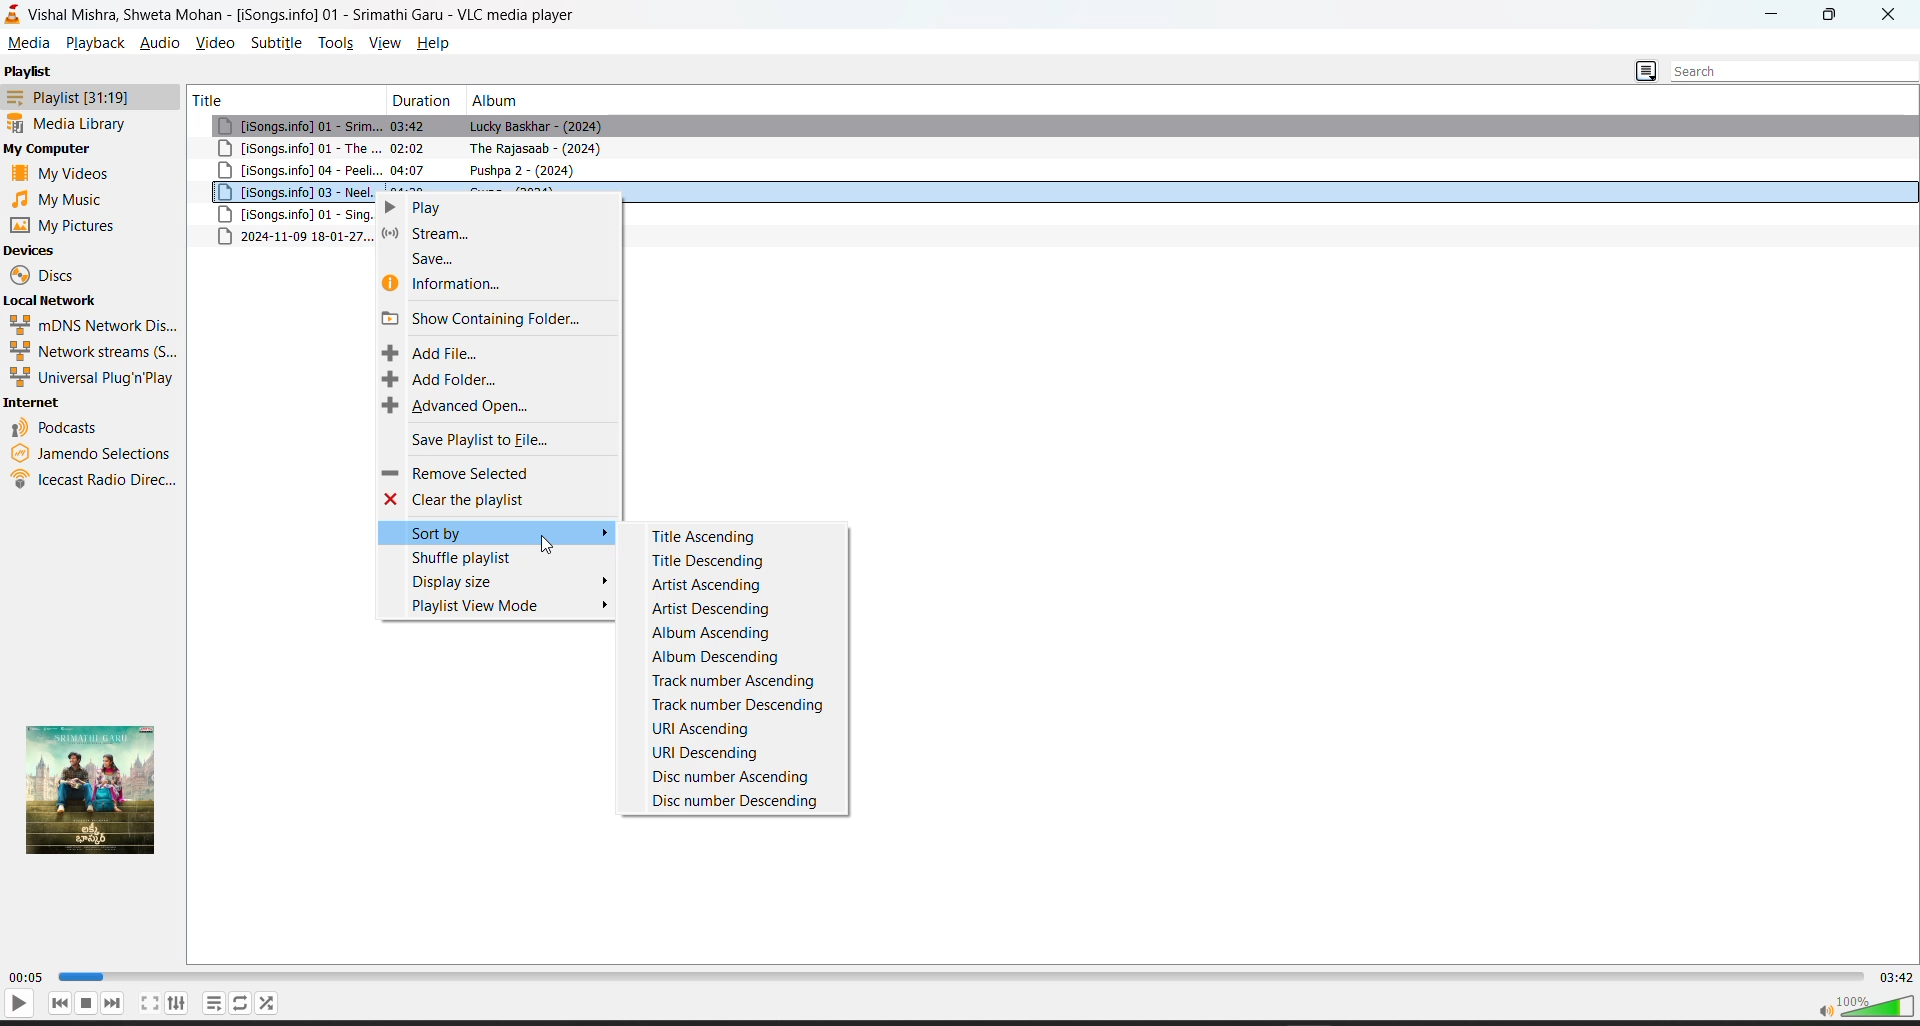 The image size is (1920, 1026). Describe the element at coordinates (496, 557) in the screenshot. I see `shuffle playlist` at that location.